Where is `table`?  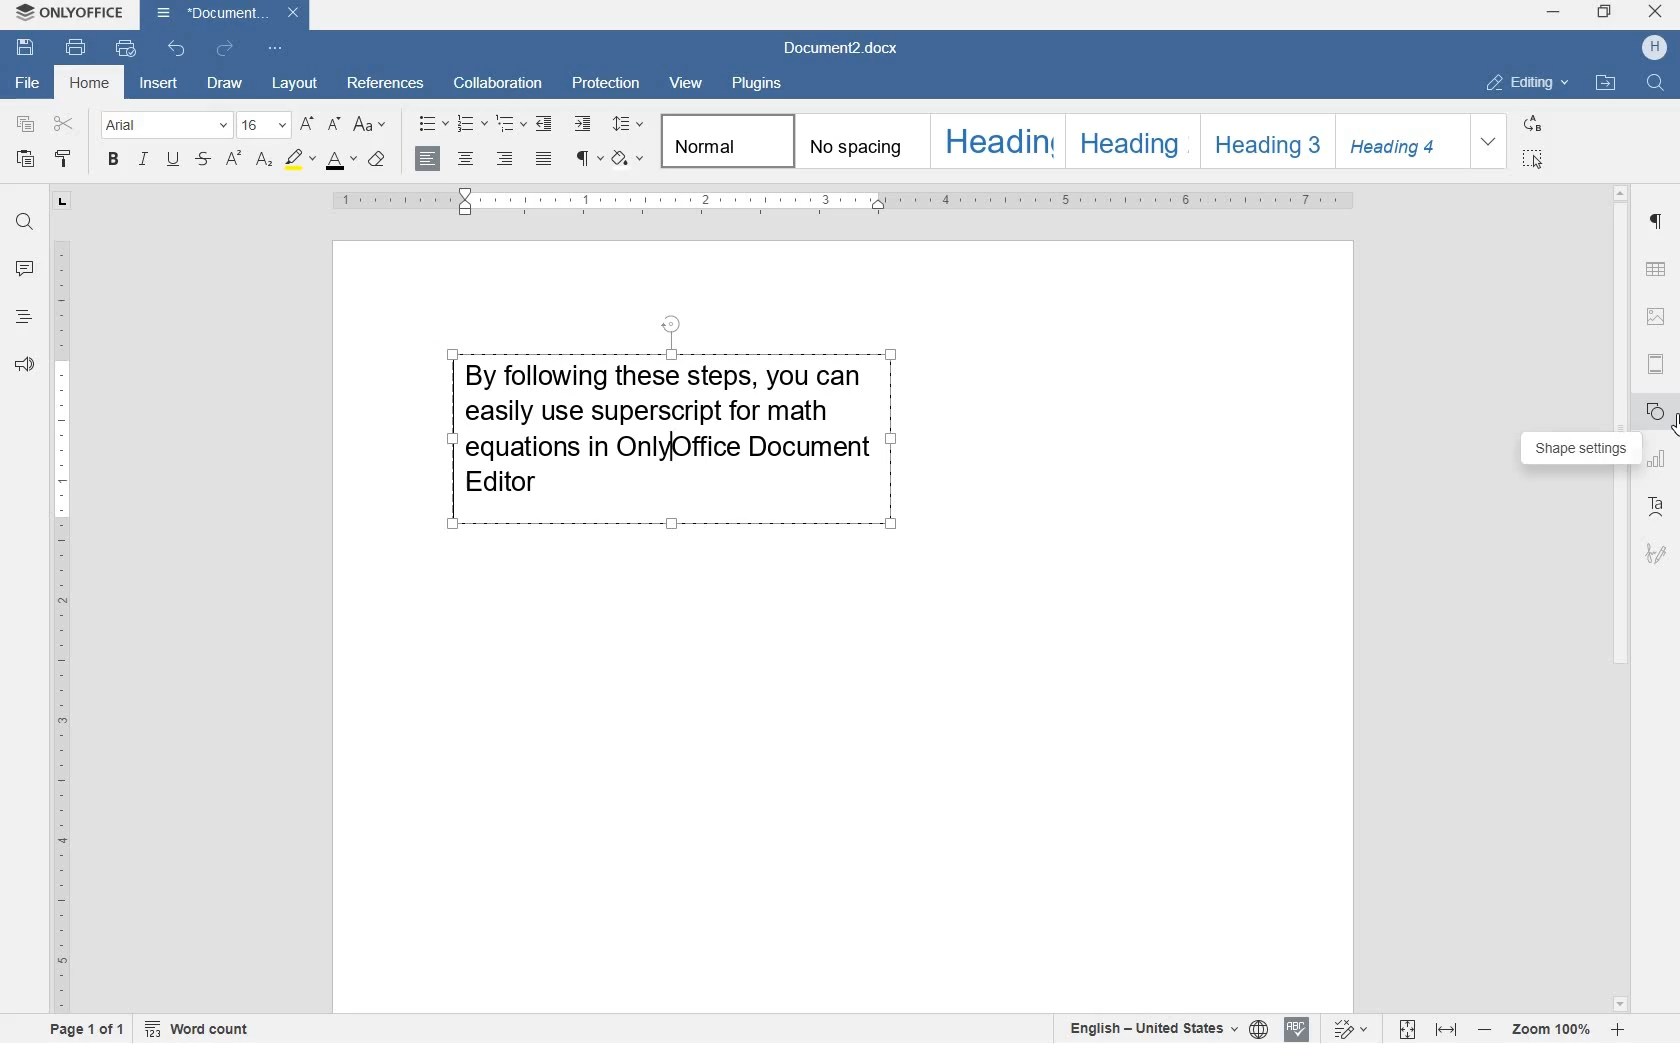 table is located at coordinates (1657, 271).